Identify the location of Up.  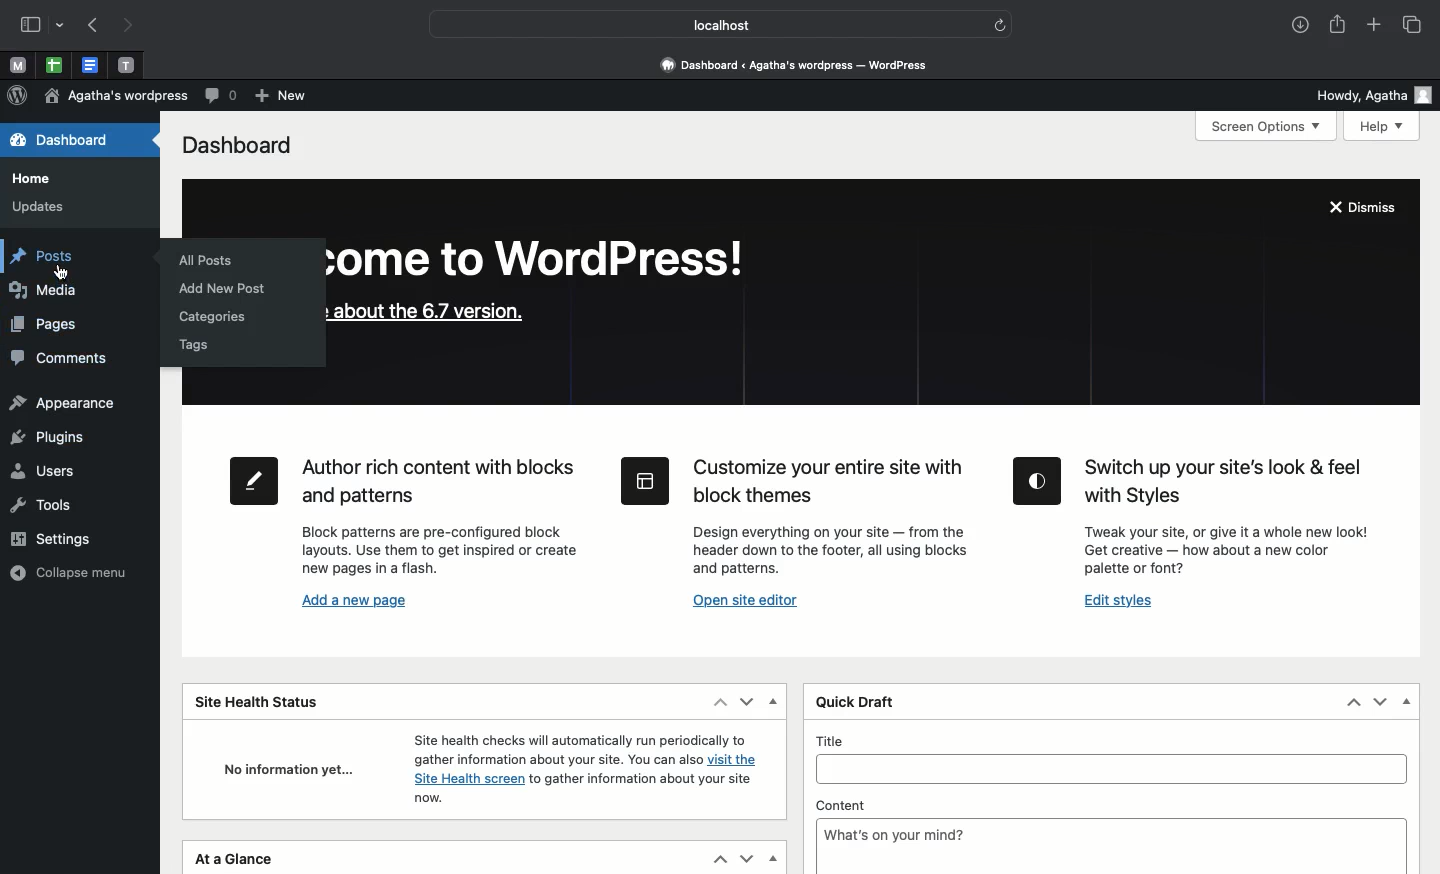
(717, 702).